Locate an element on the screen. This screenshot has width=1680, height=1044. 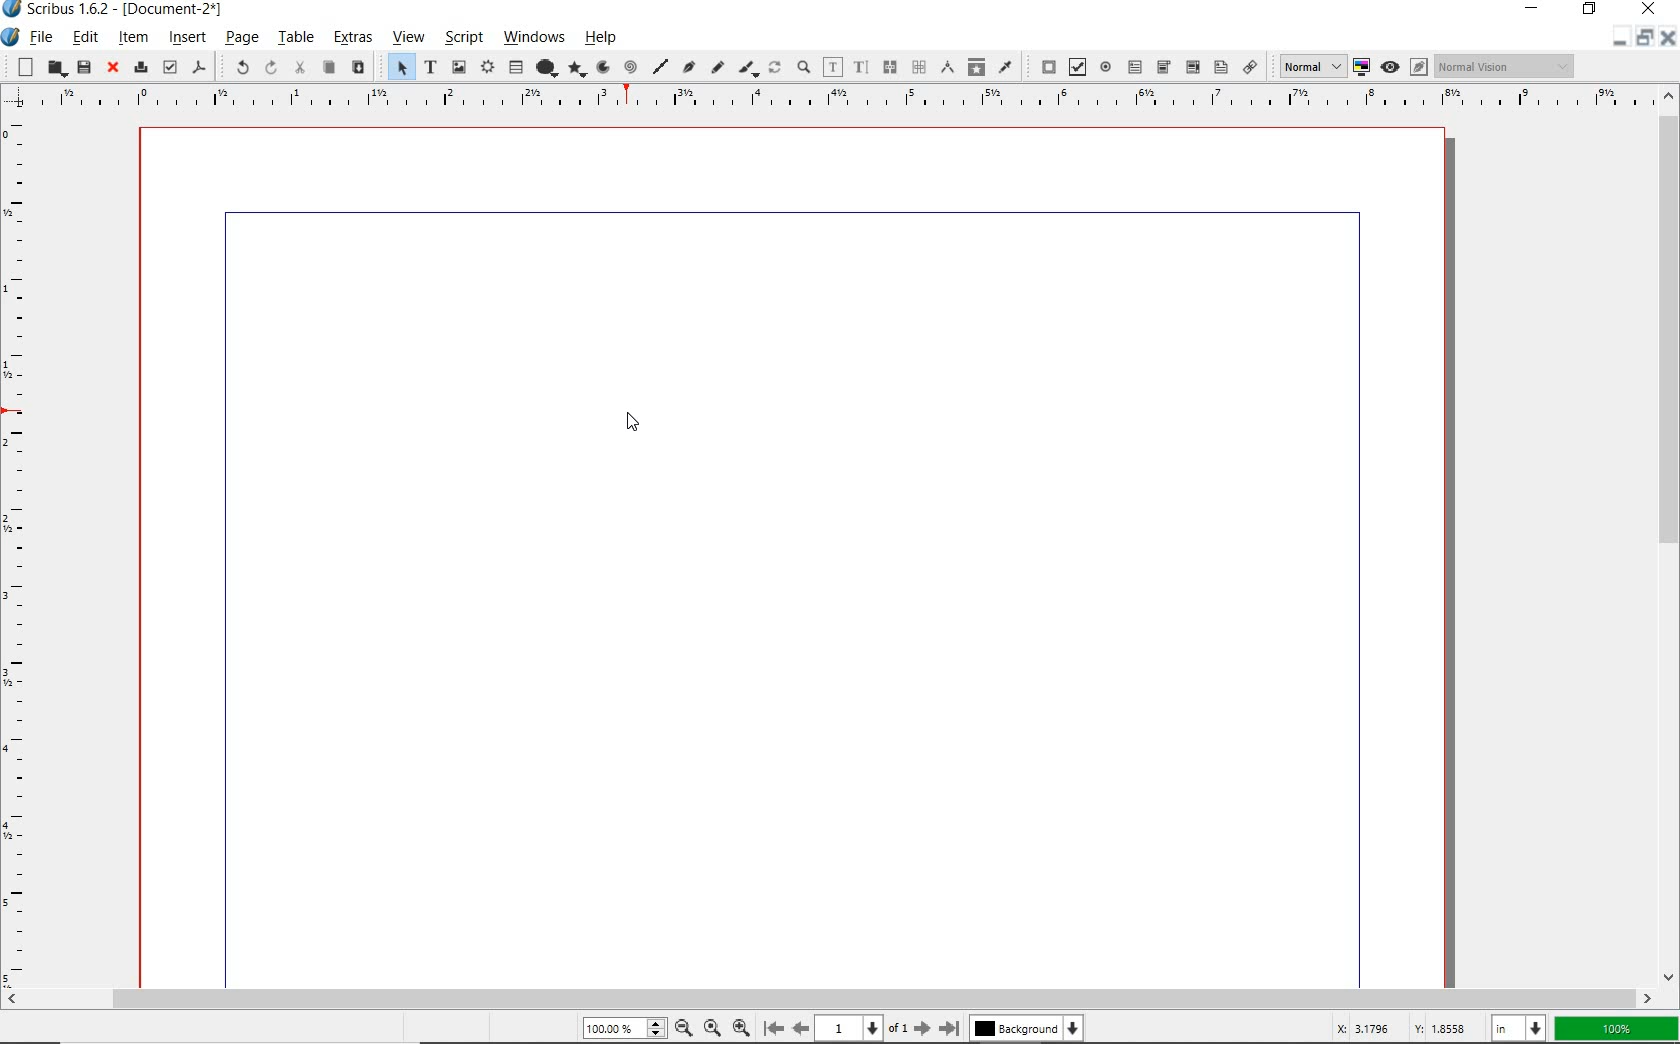
link annotation is located at coordinates (1250, 68).